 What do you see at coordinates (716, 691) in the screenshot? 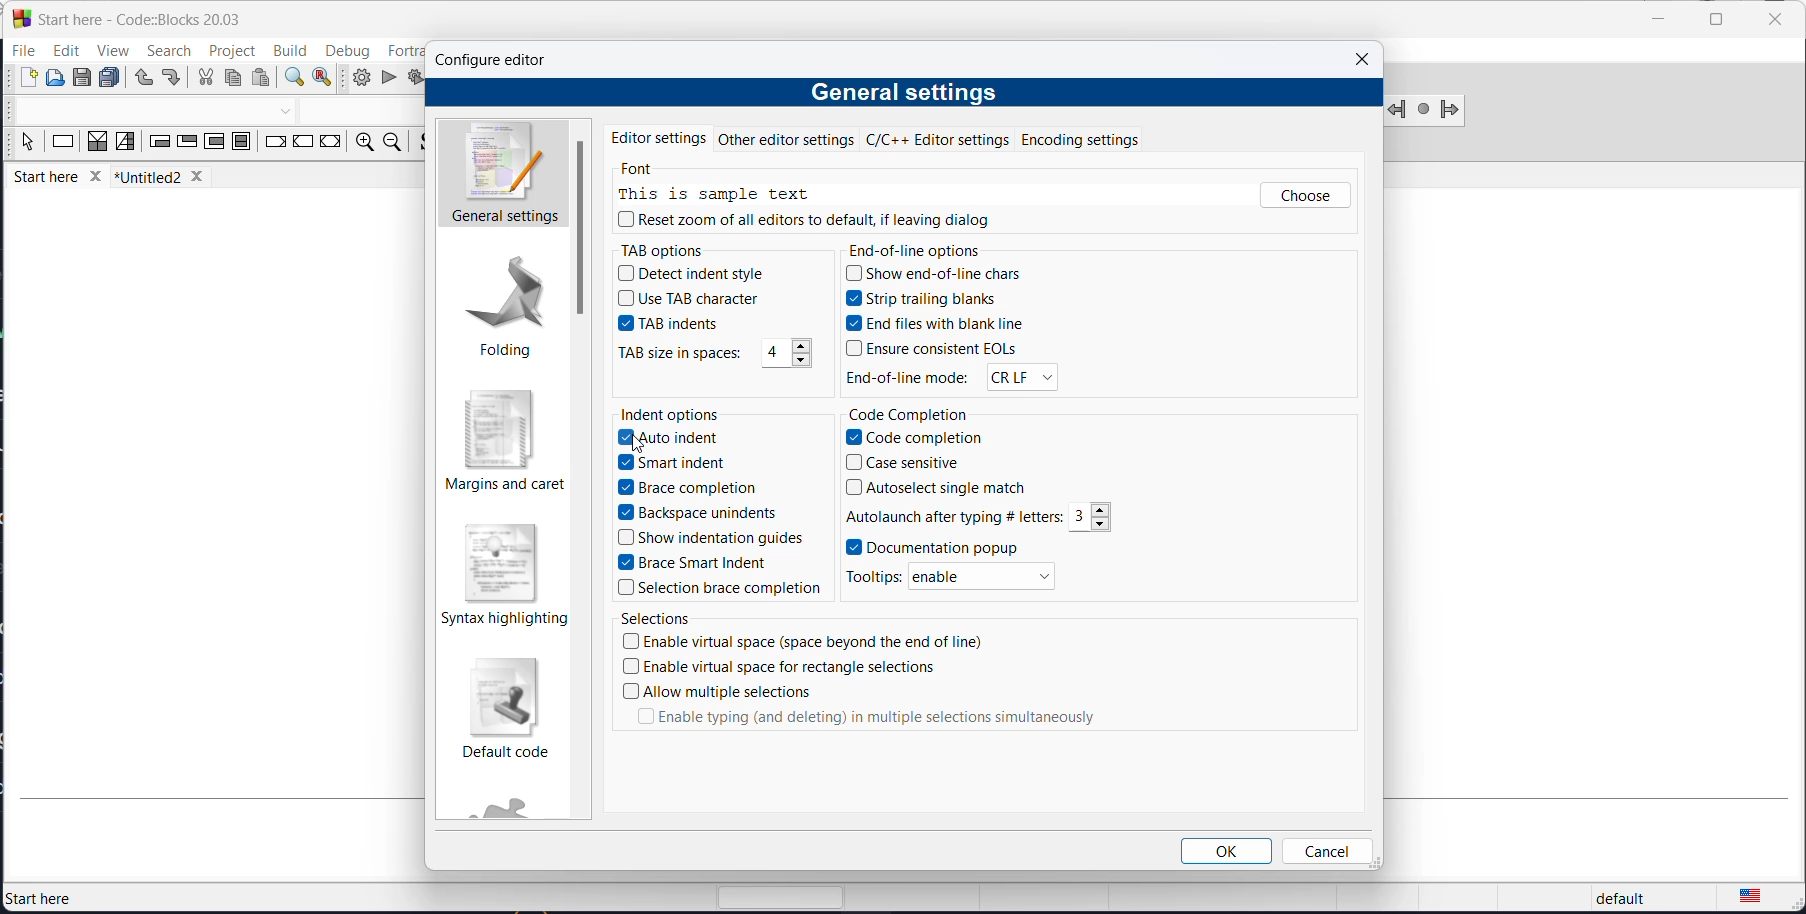
I see `allow multiple selection checkbox` at bounding box center [716, 691].